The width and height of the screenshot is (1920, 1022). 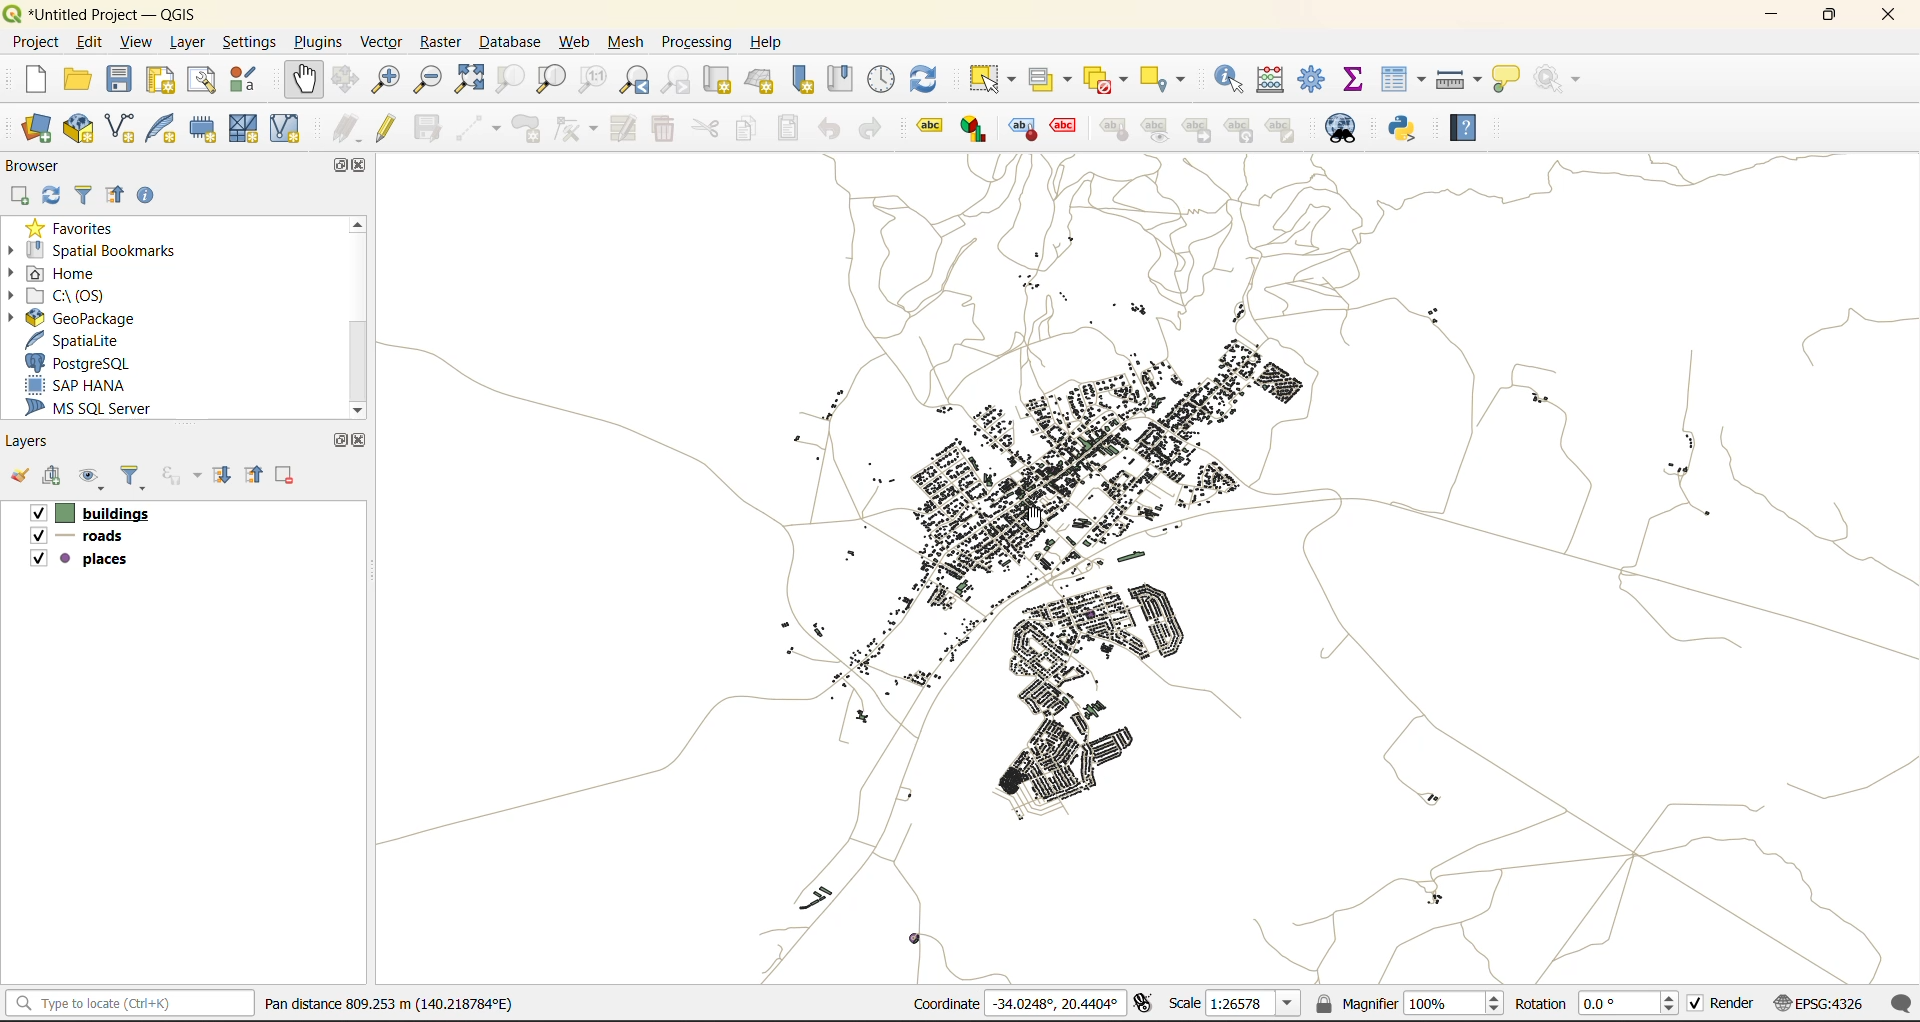 I want to click on new mesh, so click(x=246, y=127).